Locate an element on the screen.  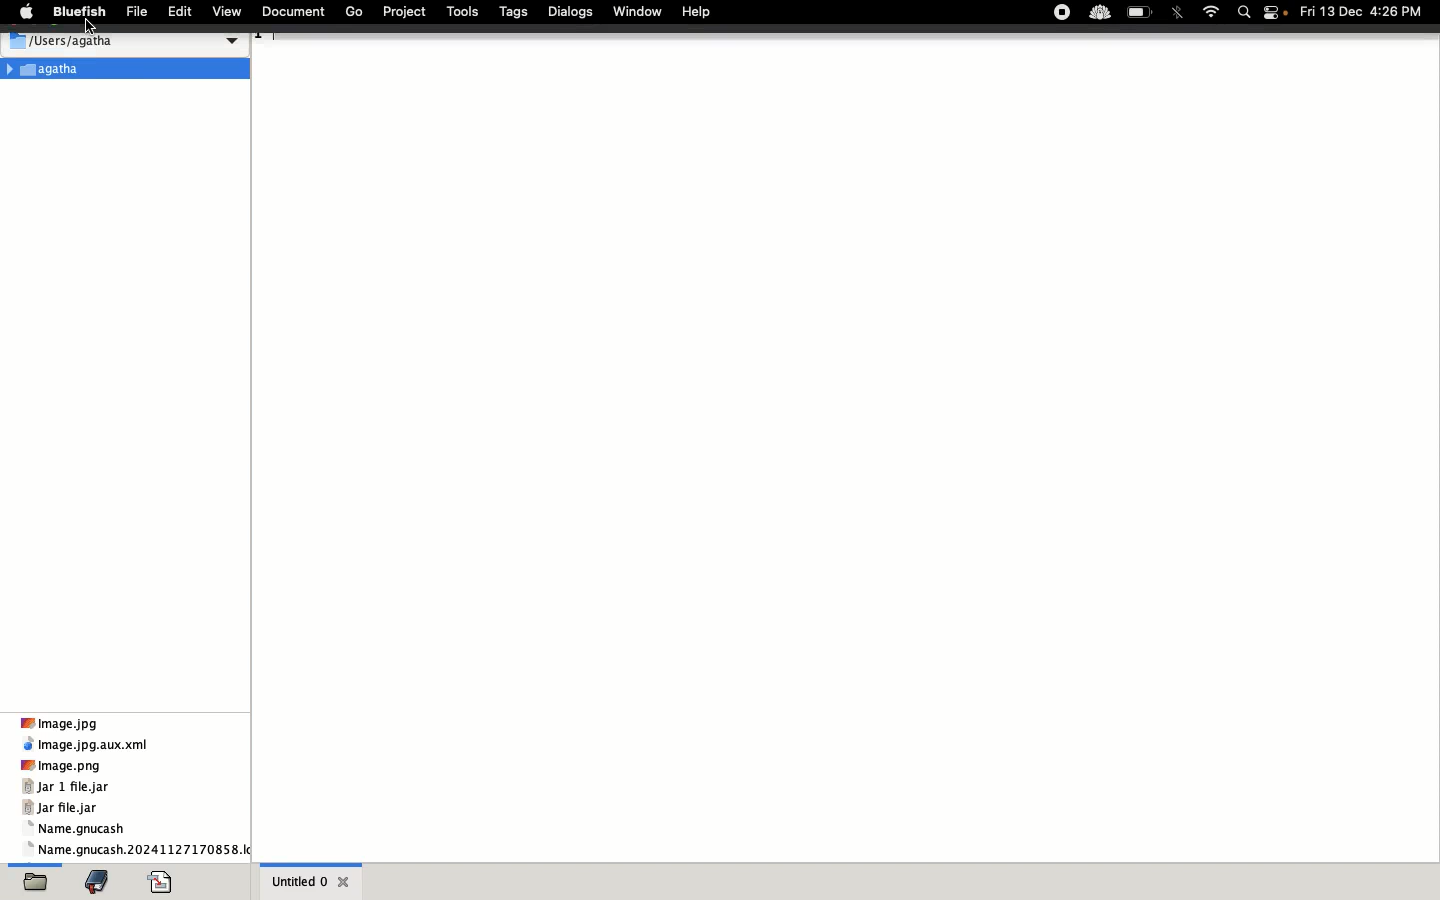
Bluetooth is located at coordinates (1177, 14).